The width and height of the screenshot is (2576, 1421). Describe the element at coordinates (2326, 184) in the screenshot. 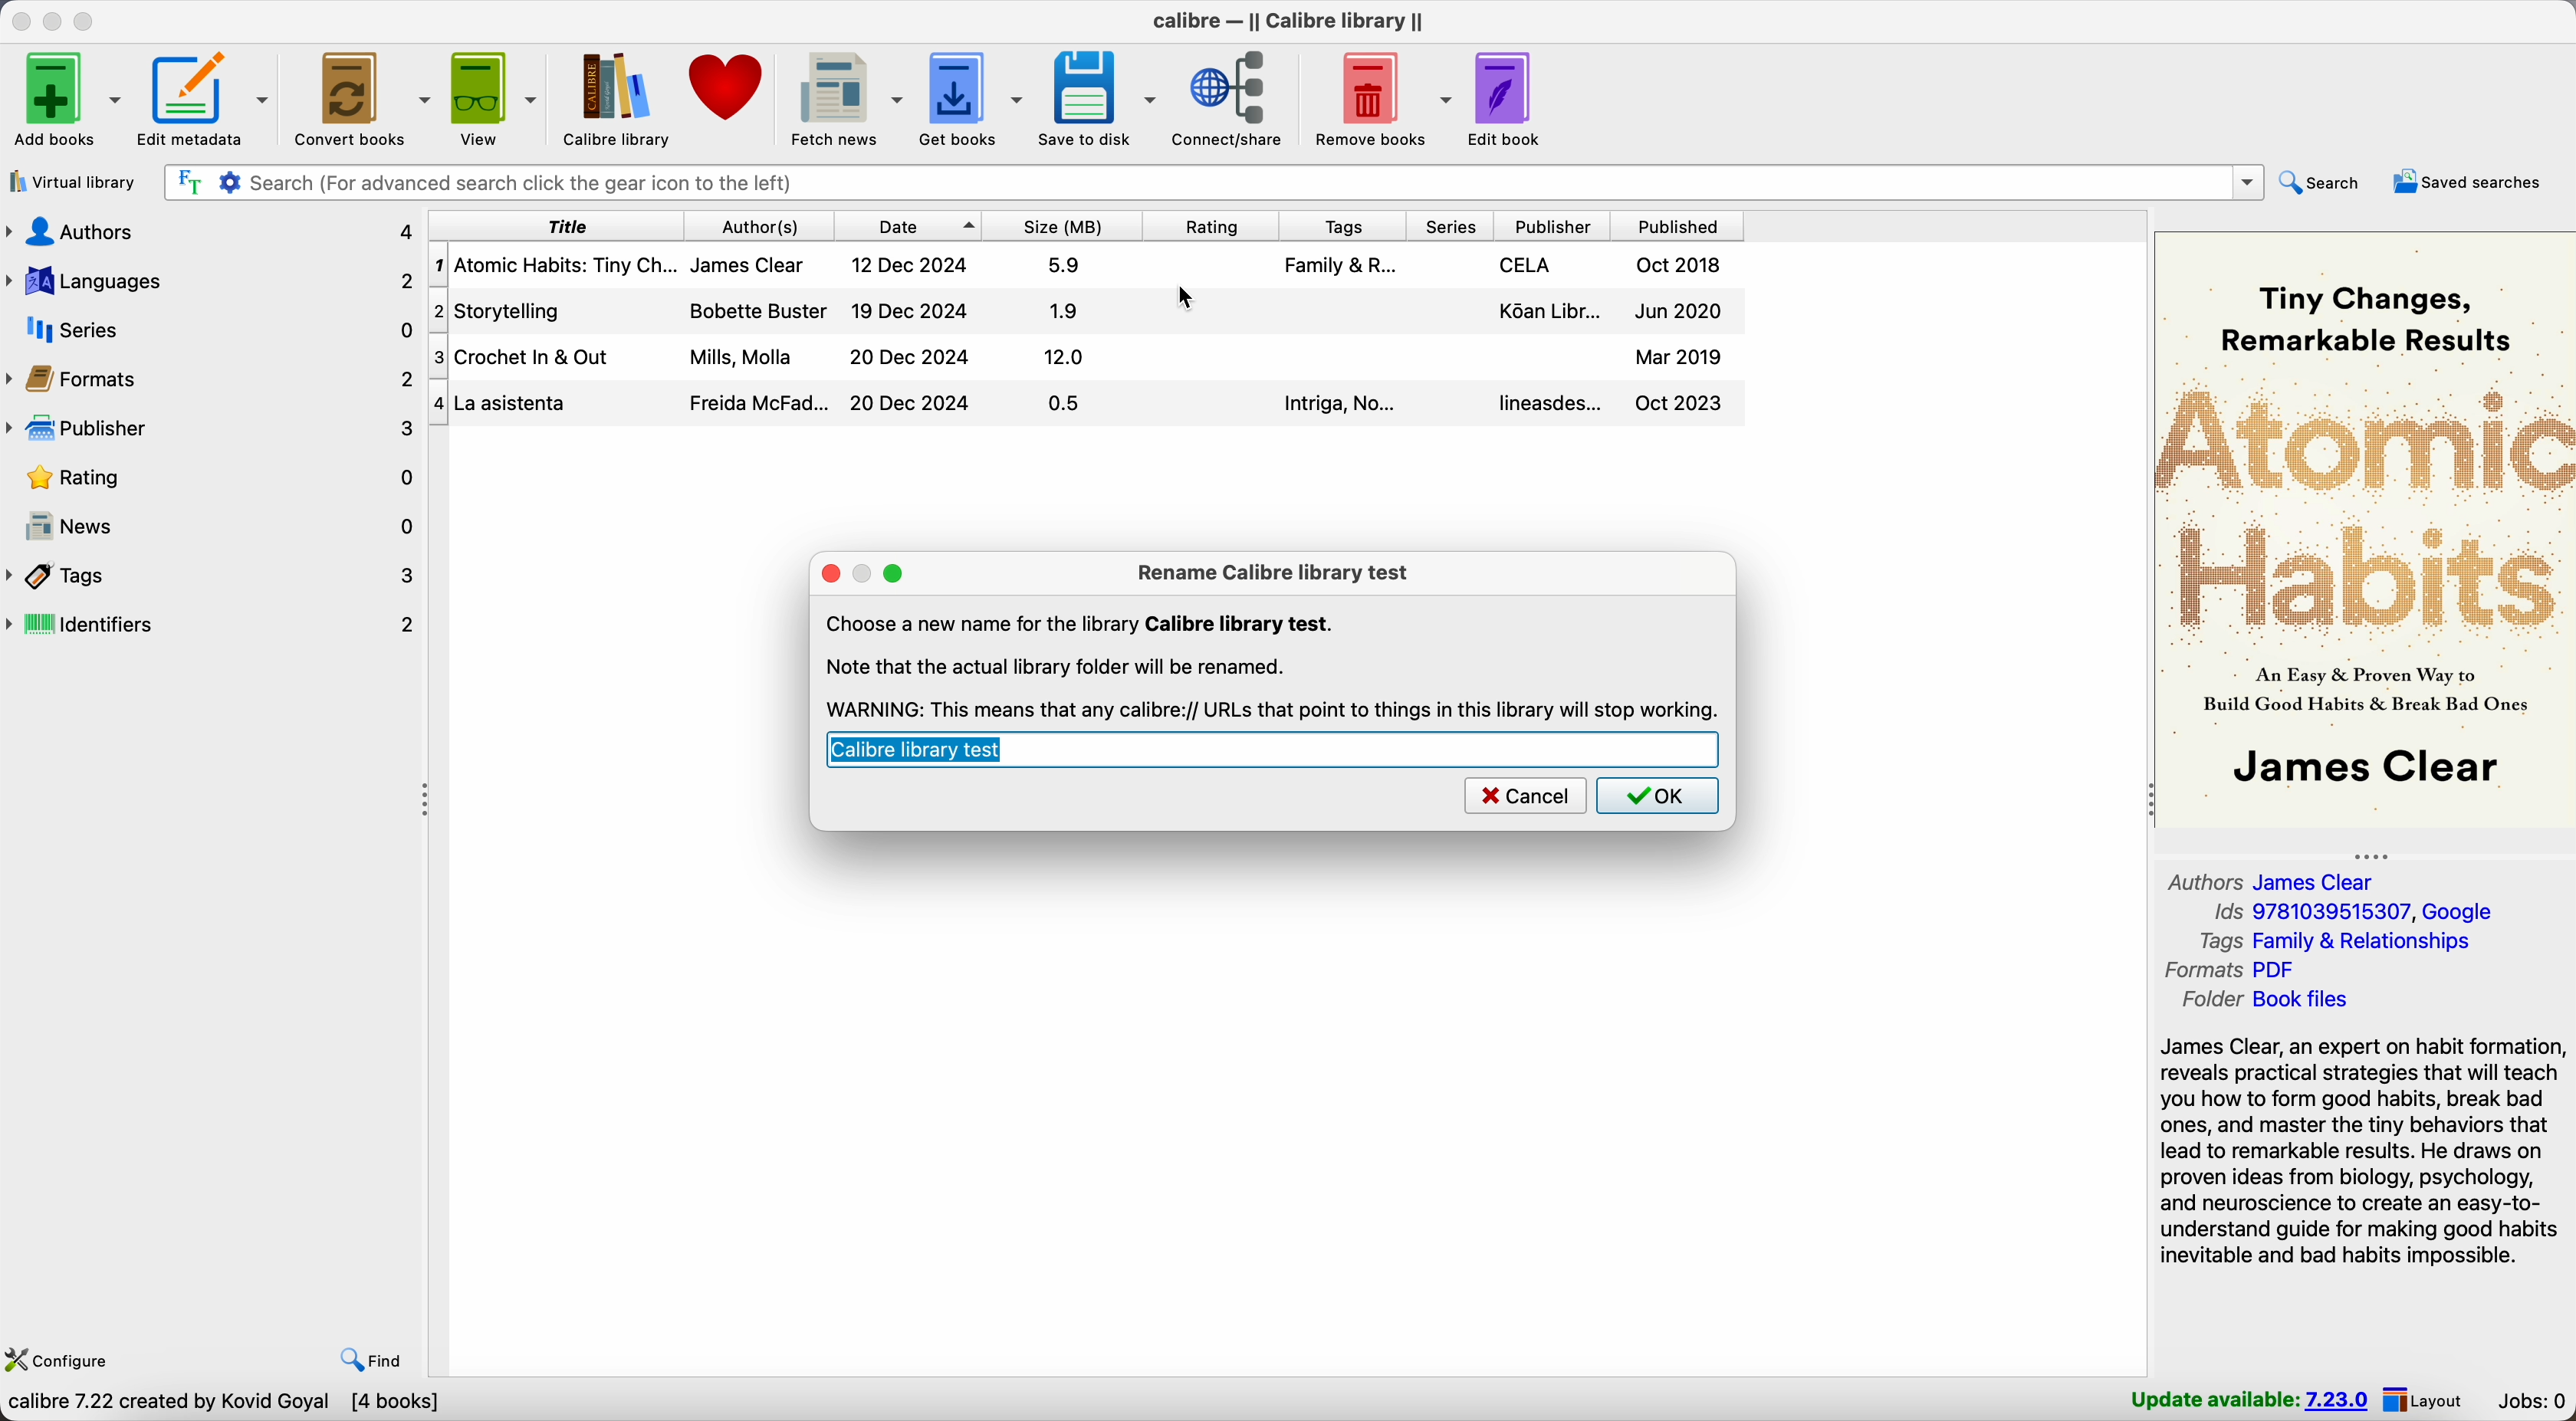

I see `search` at that location.